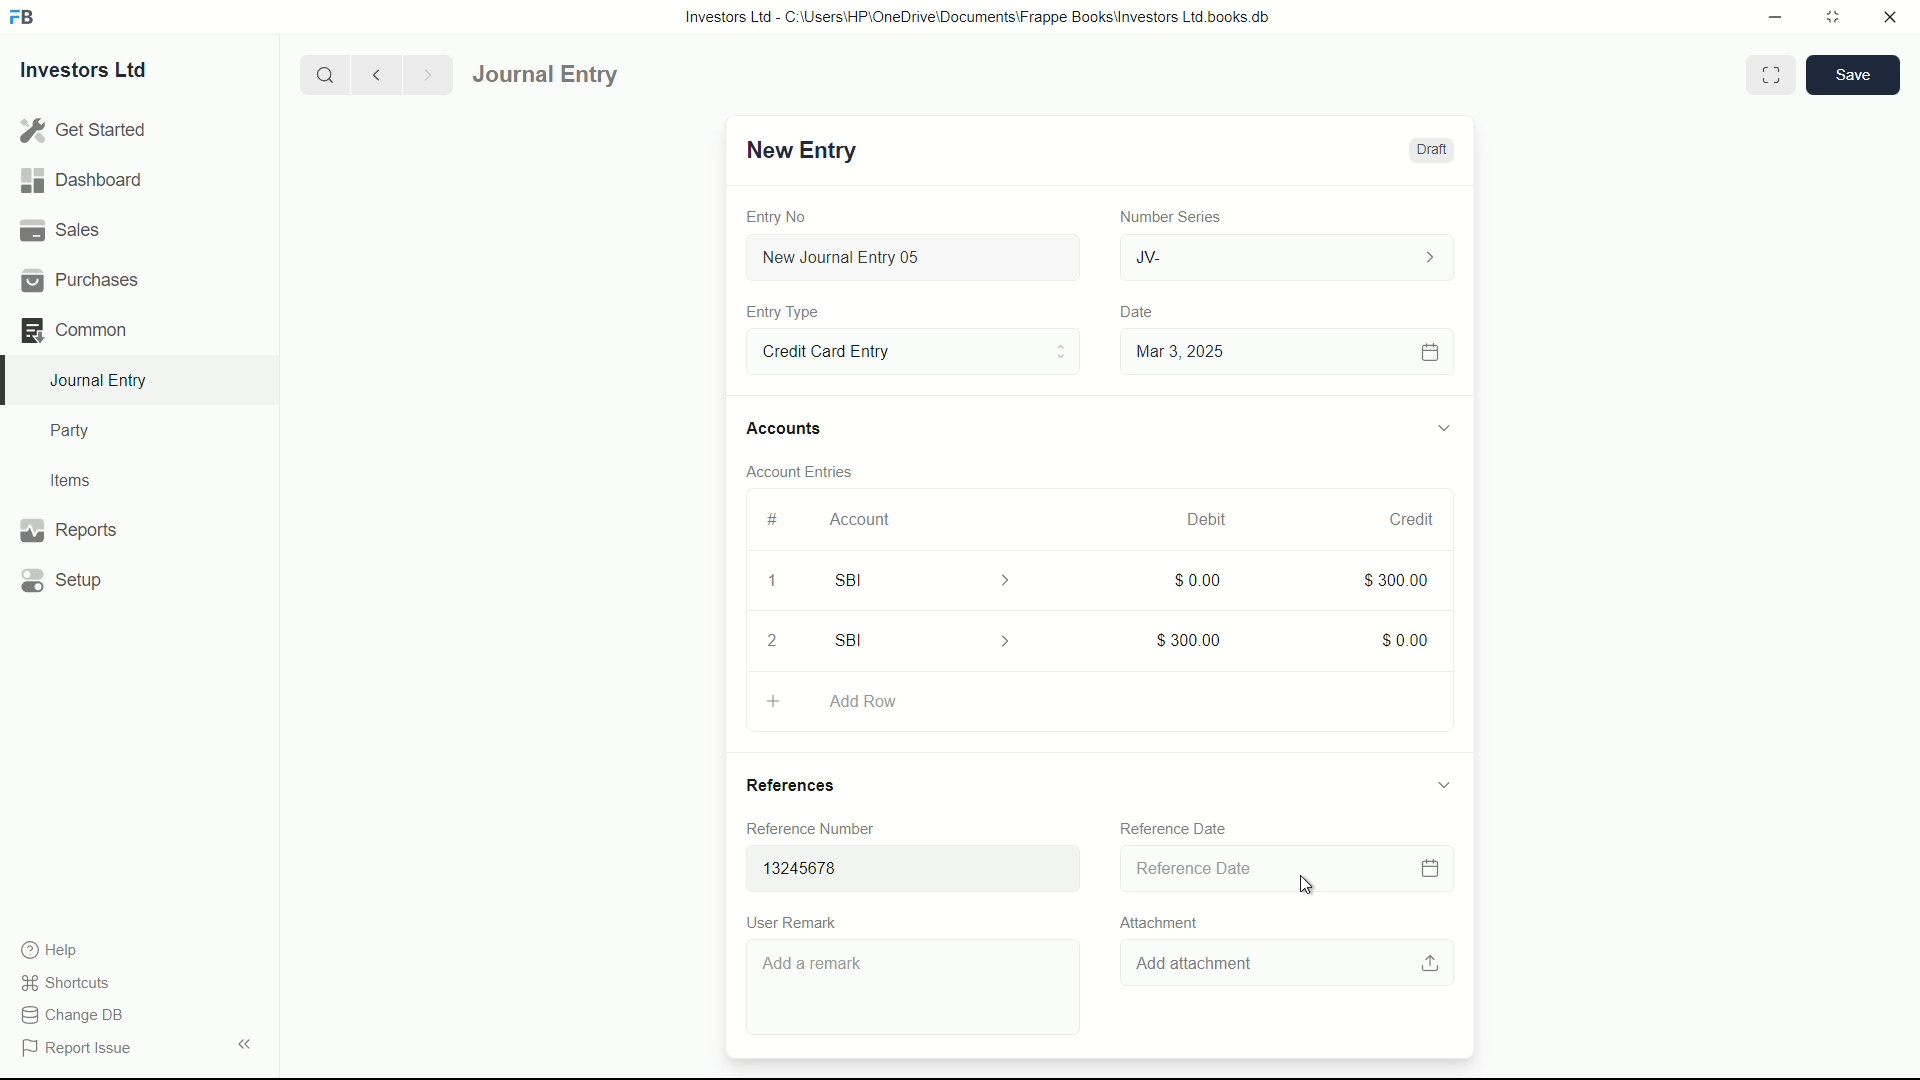 The height and width of the screenshot is (1080, 1920). What do you see at coordinates (1430, 150) in the screenshot?
I see `Draft` at bounding box center [1430, 150].